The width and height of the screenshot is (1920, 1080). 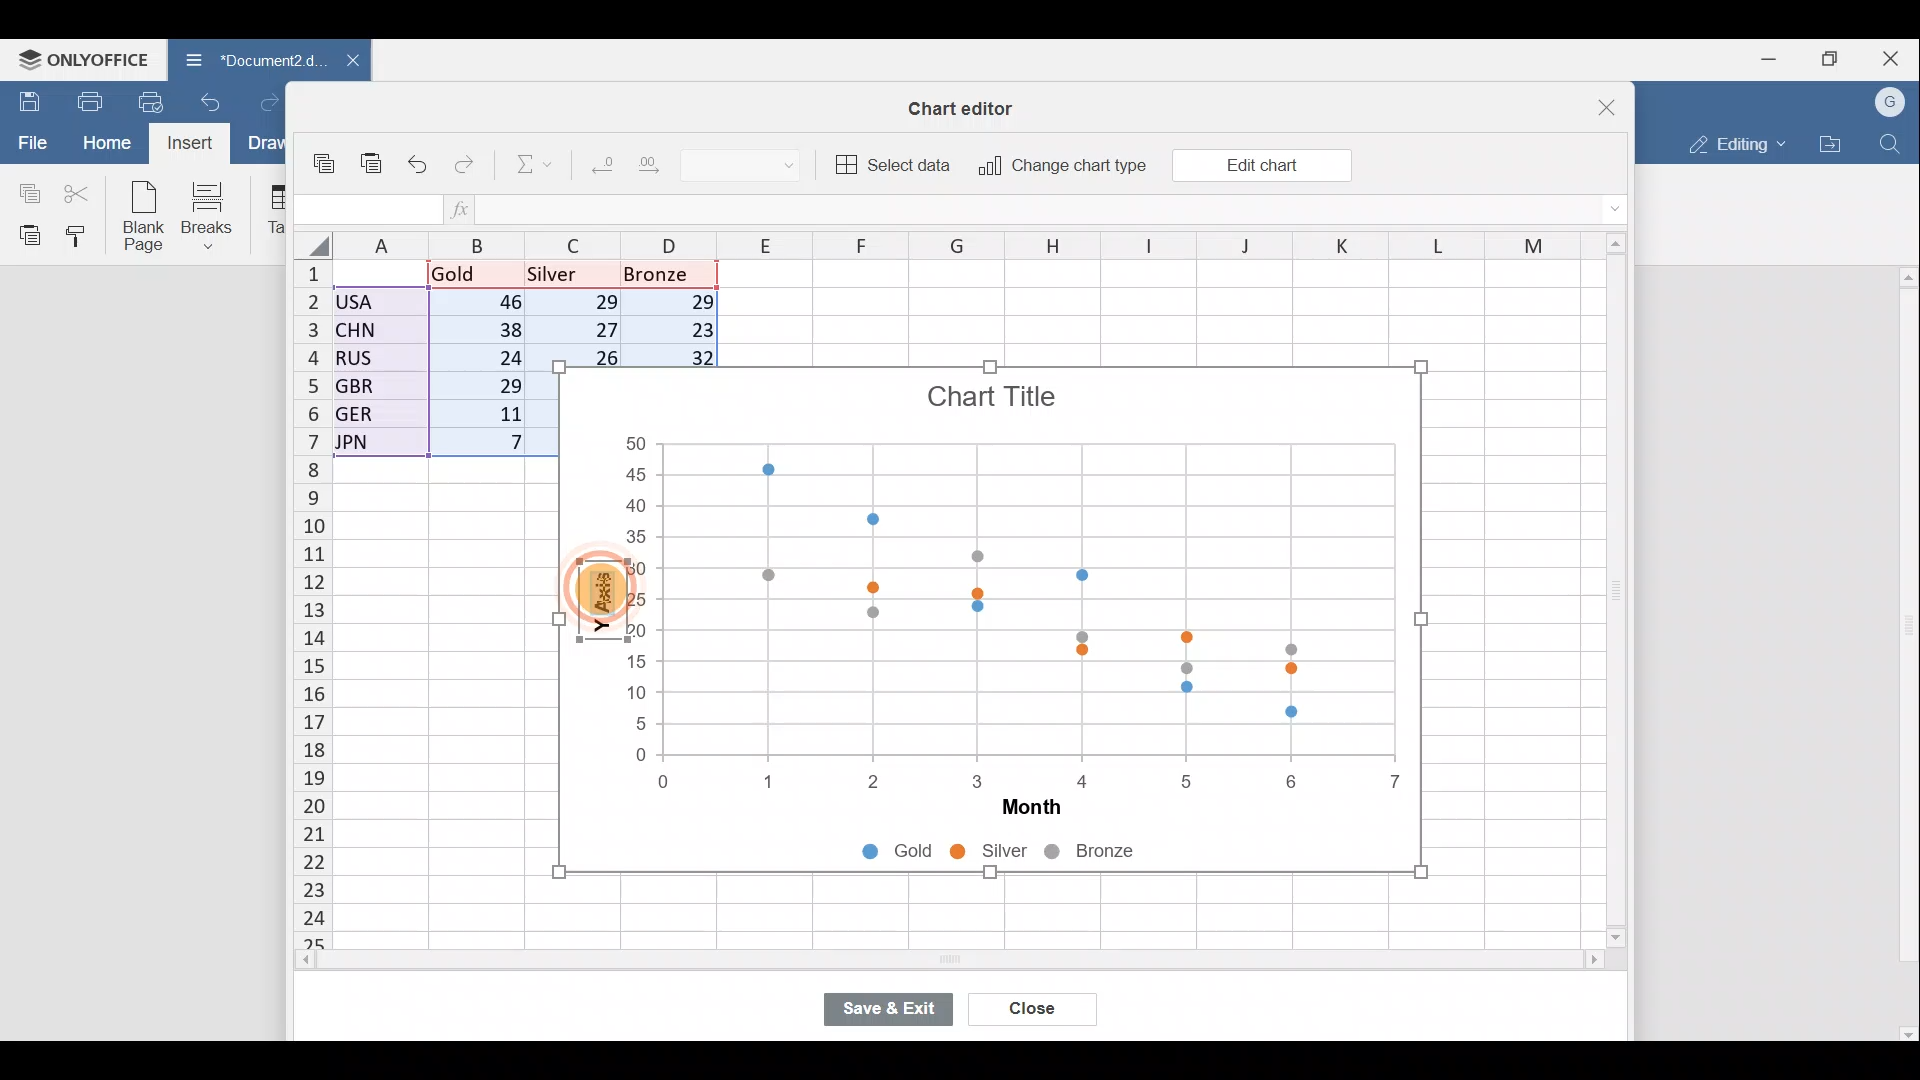 What do you see at coordinates (146, 218) in the screenshot?
I see `Blank page` at bounding box center [146, 218].